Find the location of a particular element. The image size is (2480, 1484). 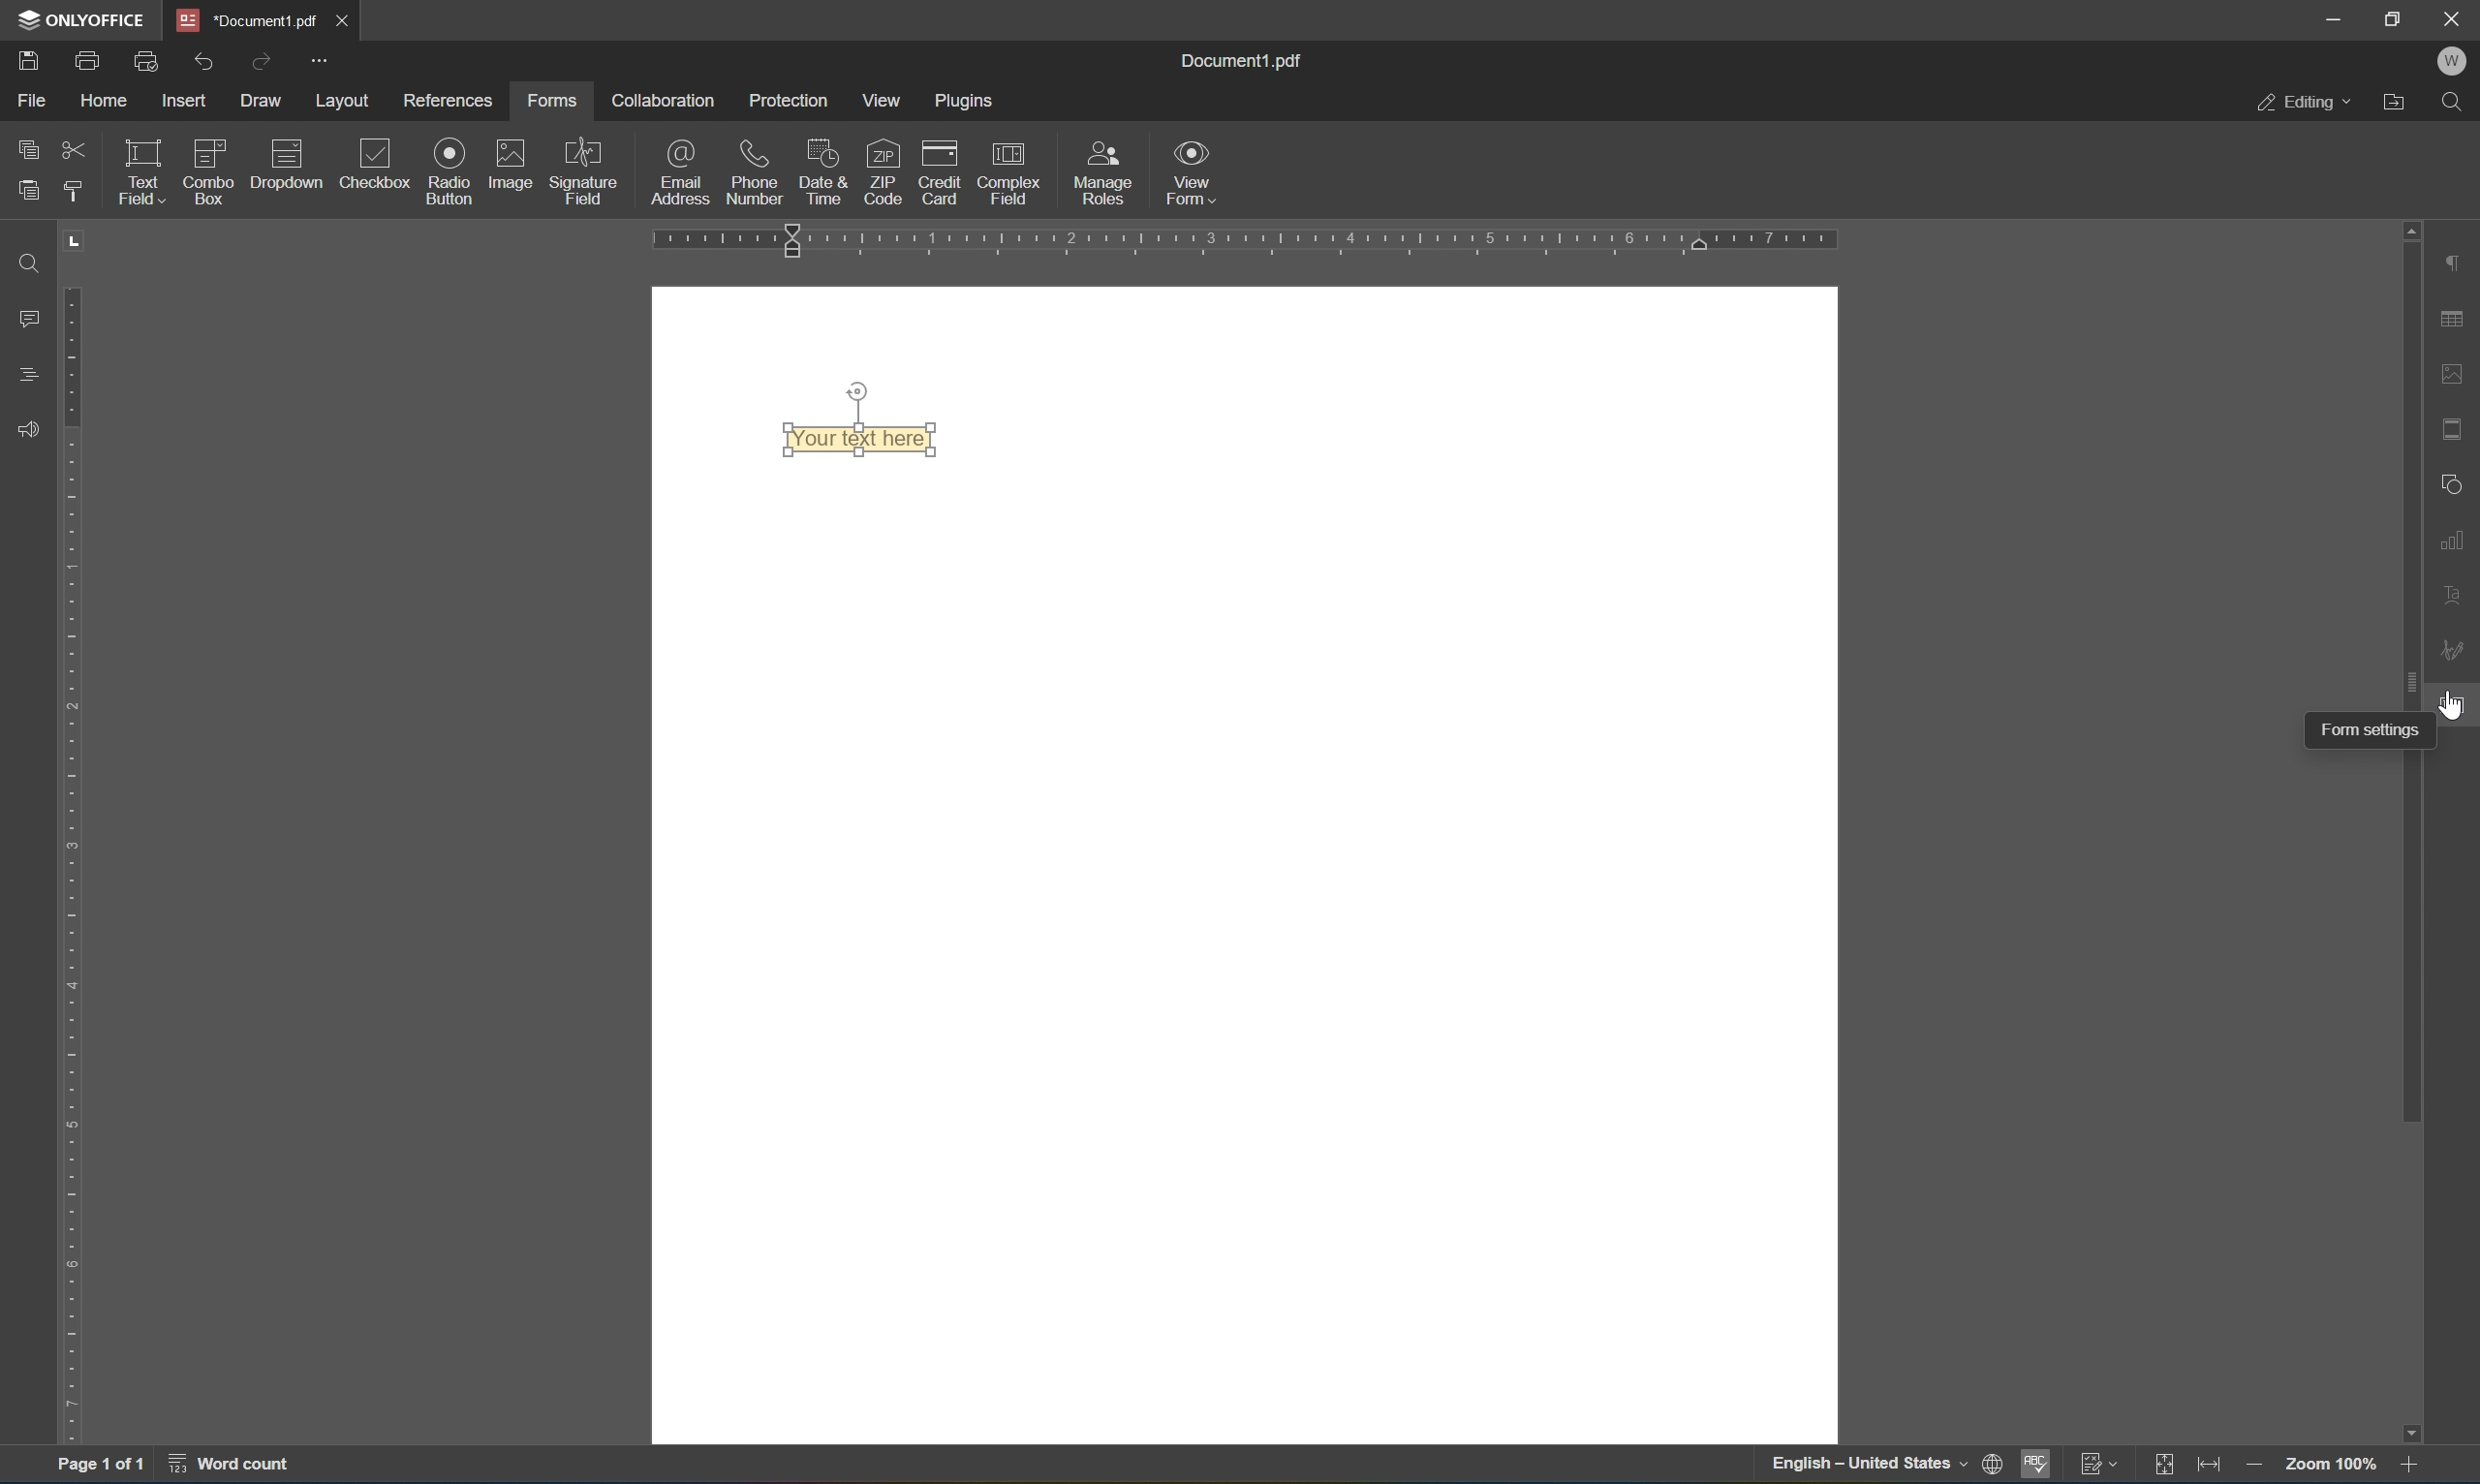

date and time is located at coordinates (823, 170).